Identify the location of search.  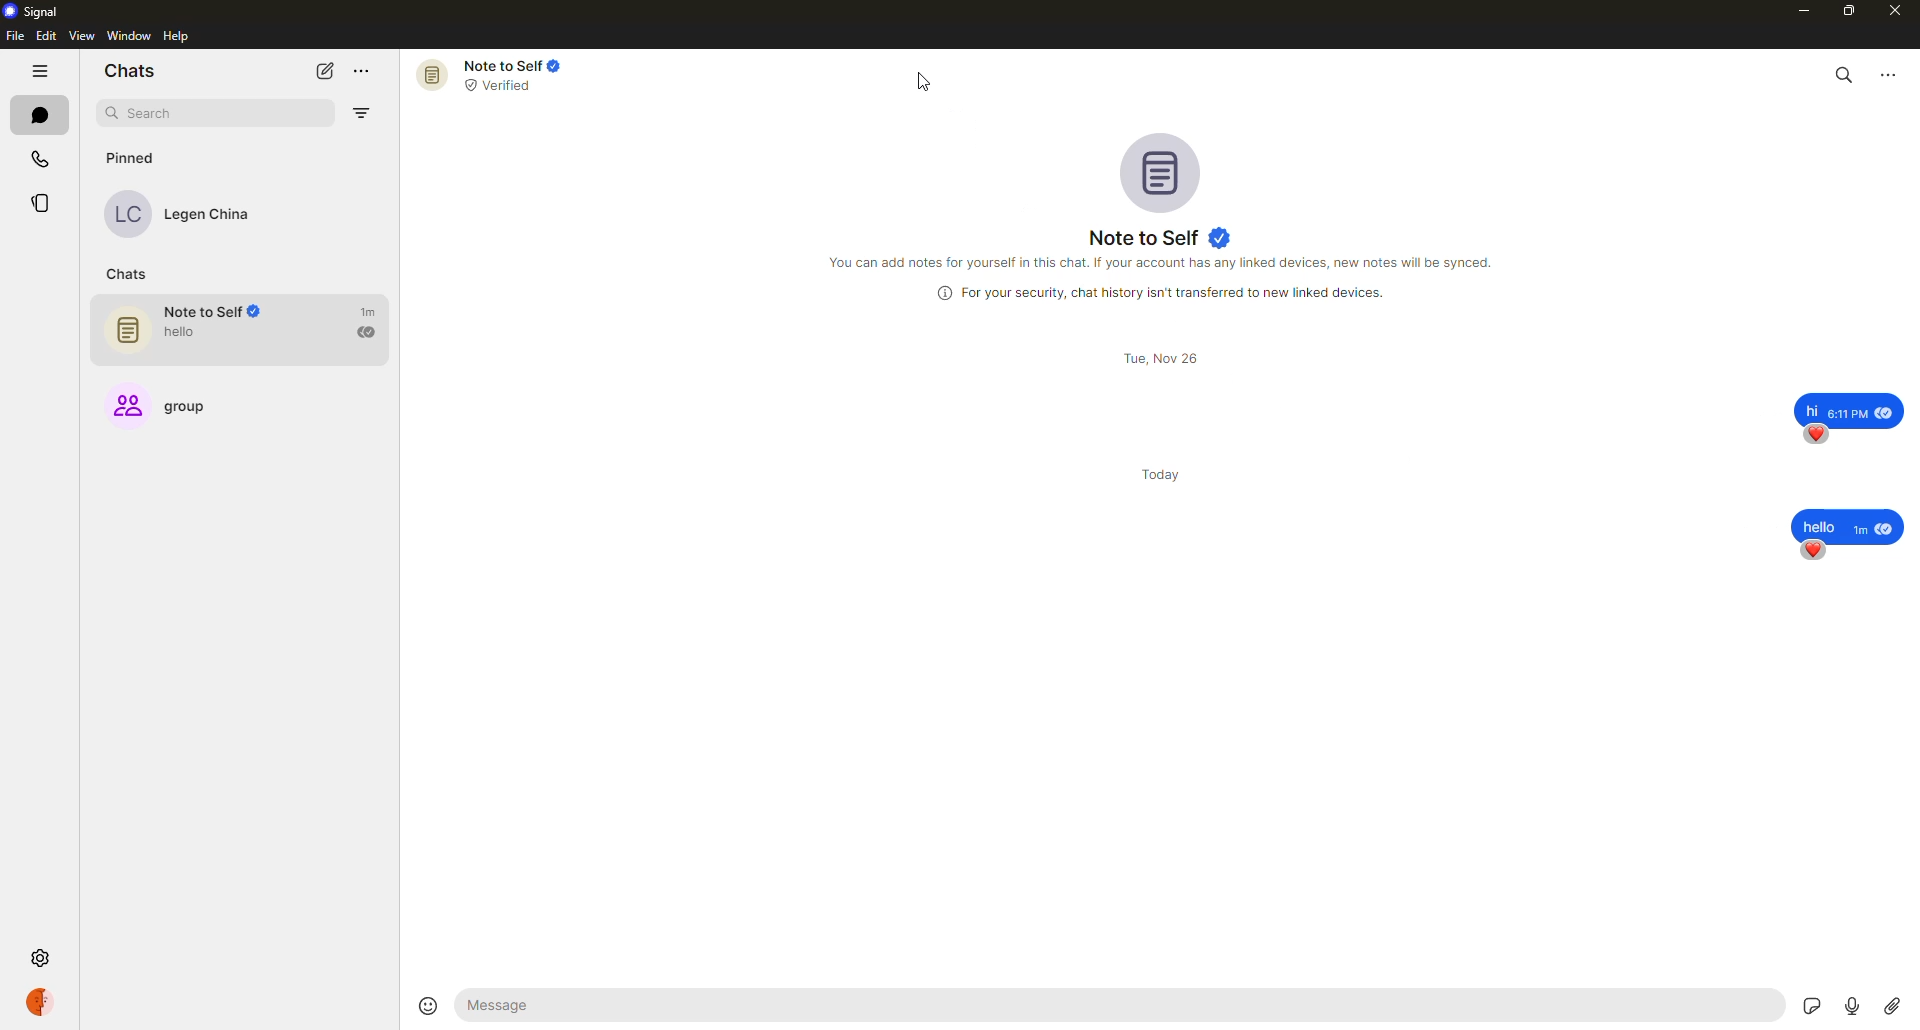
(1845, 71).